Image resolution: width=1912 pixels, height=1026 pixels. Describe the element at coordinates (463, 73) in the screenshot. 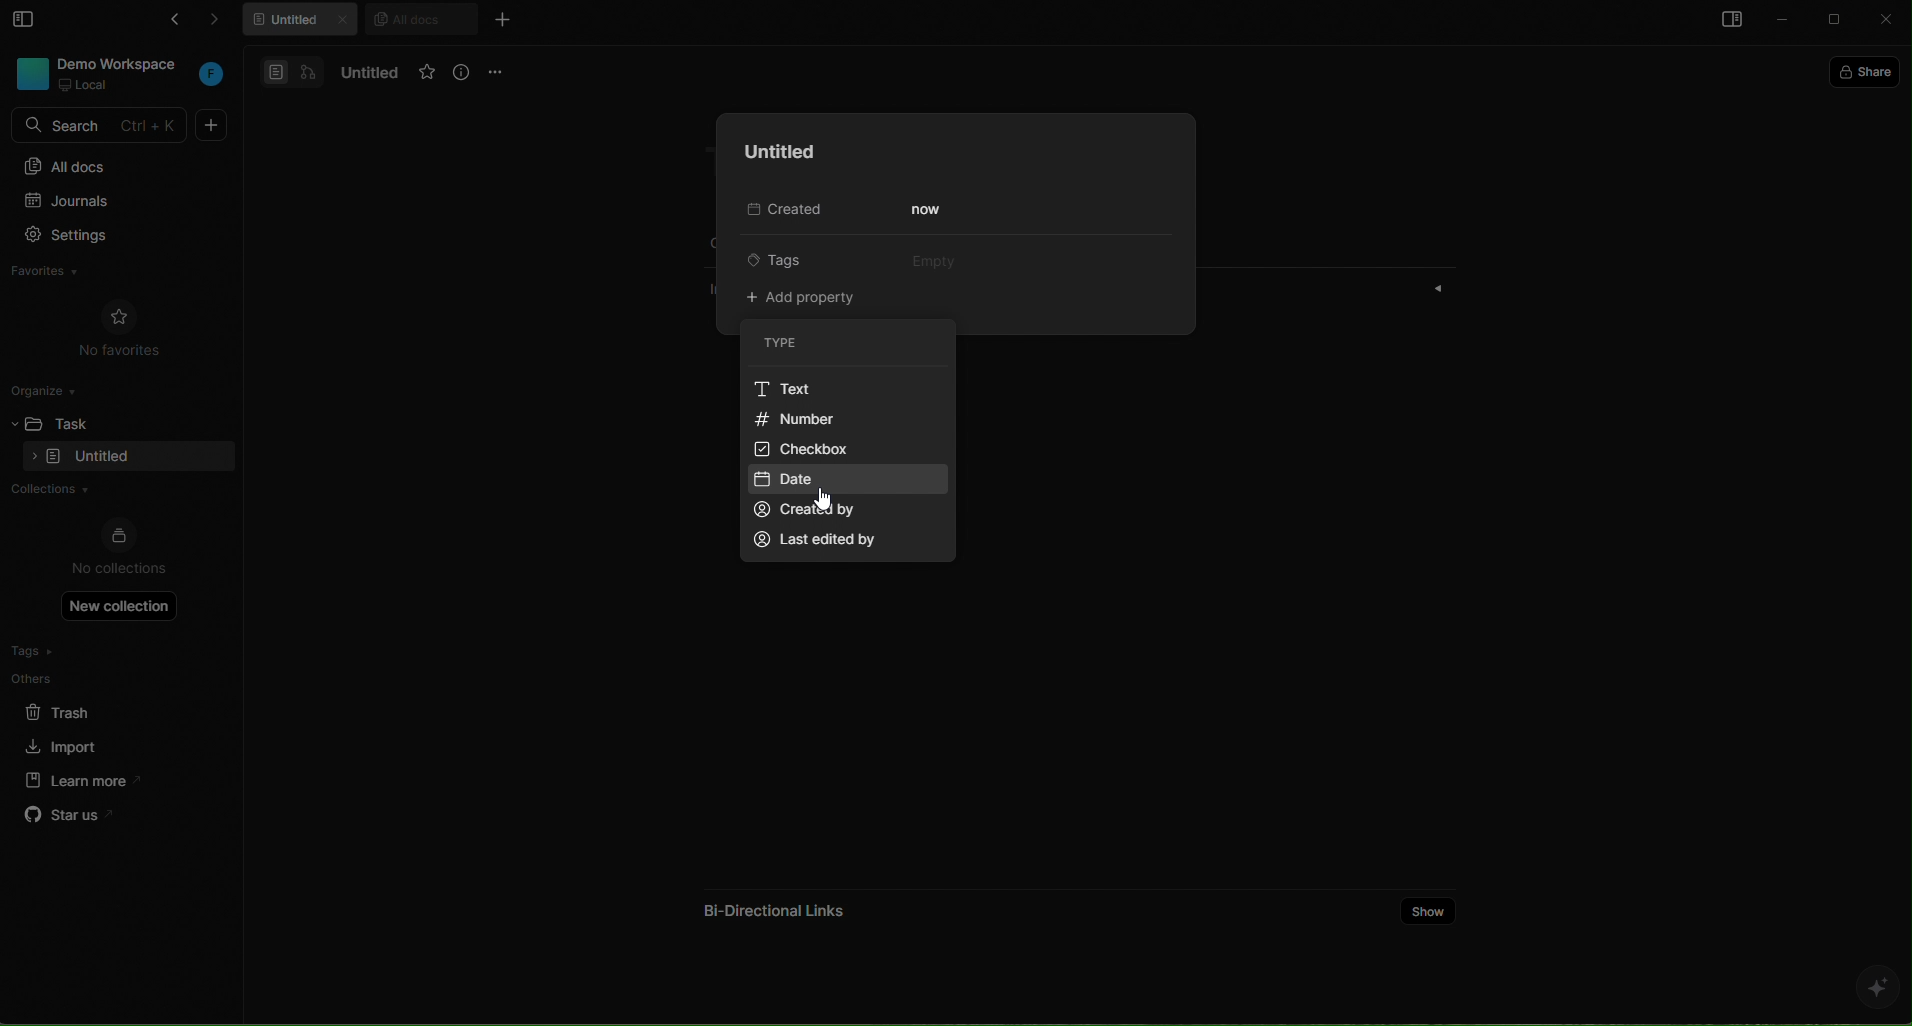

I see `info` at that location.